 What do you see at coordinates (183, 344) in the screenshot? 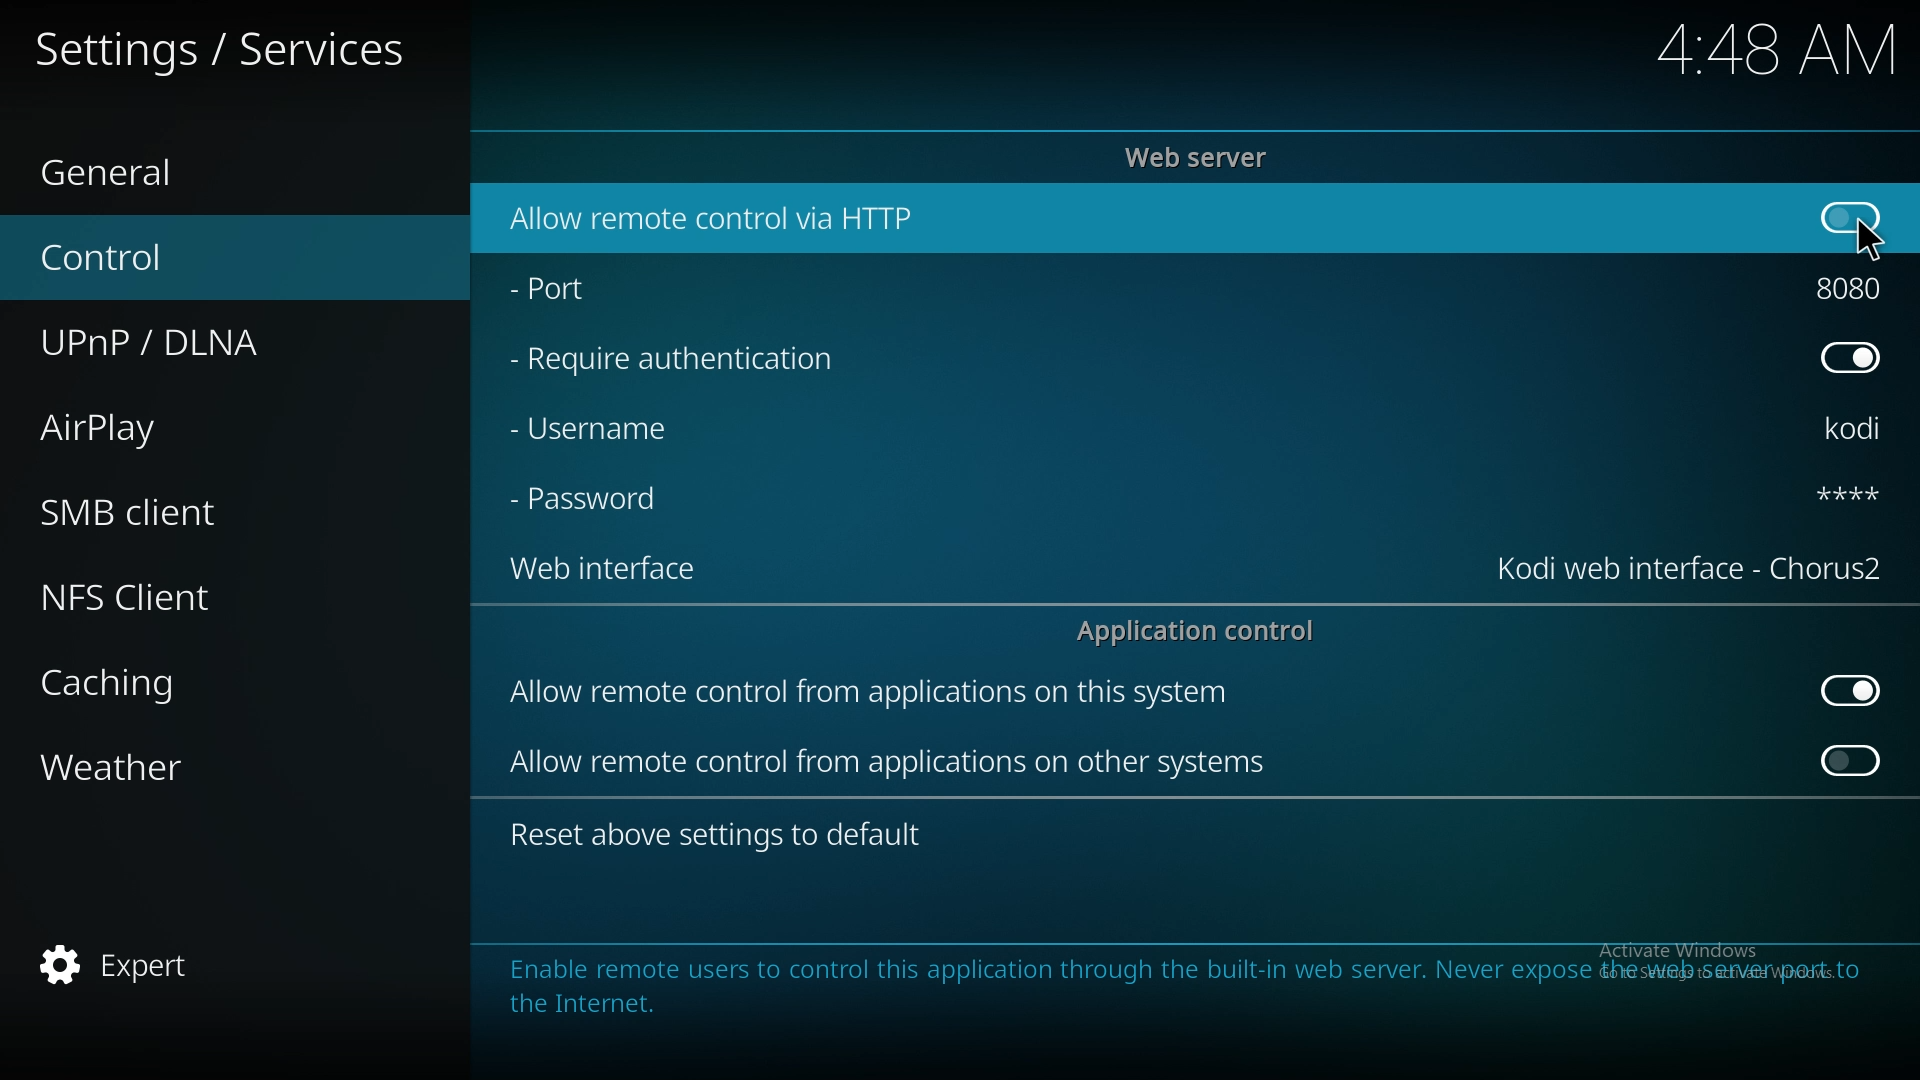
I see `upnp/dlna` at bounding box center [183, 344].